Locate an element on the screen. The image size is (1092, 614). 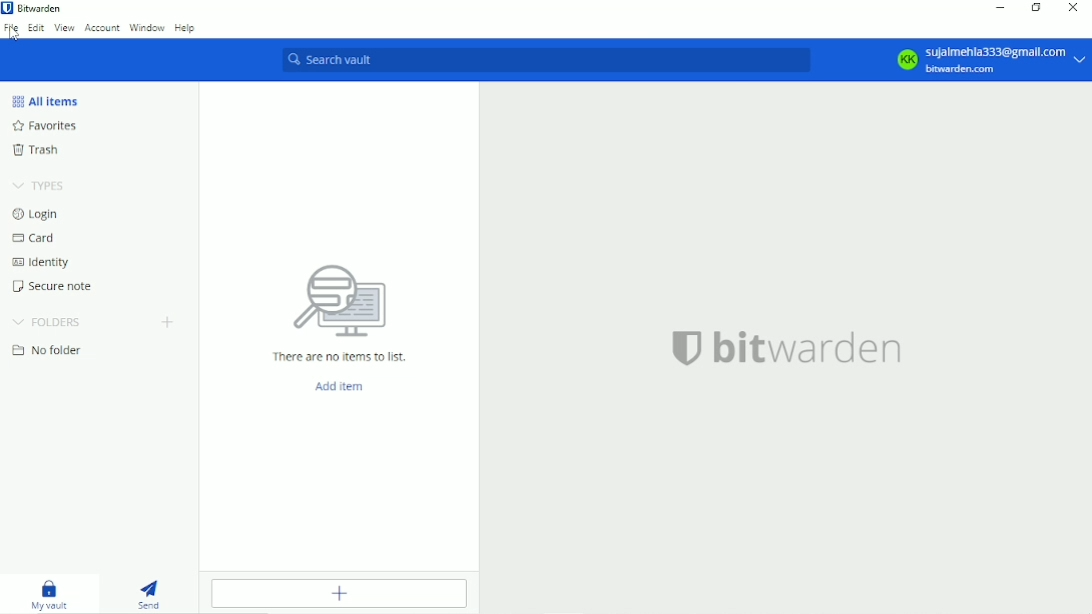
There are no items to list is located at coordinates (337, 312).